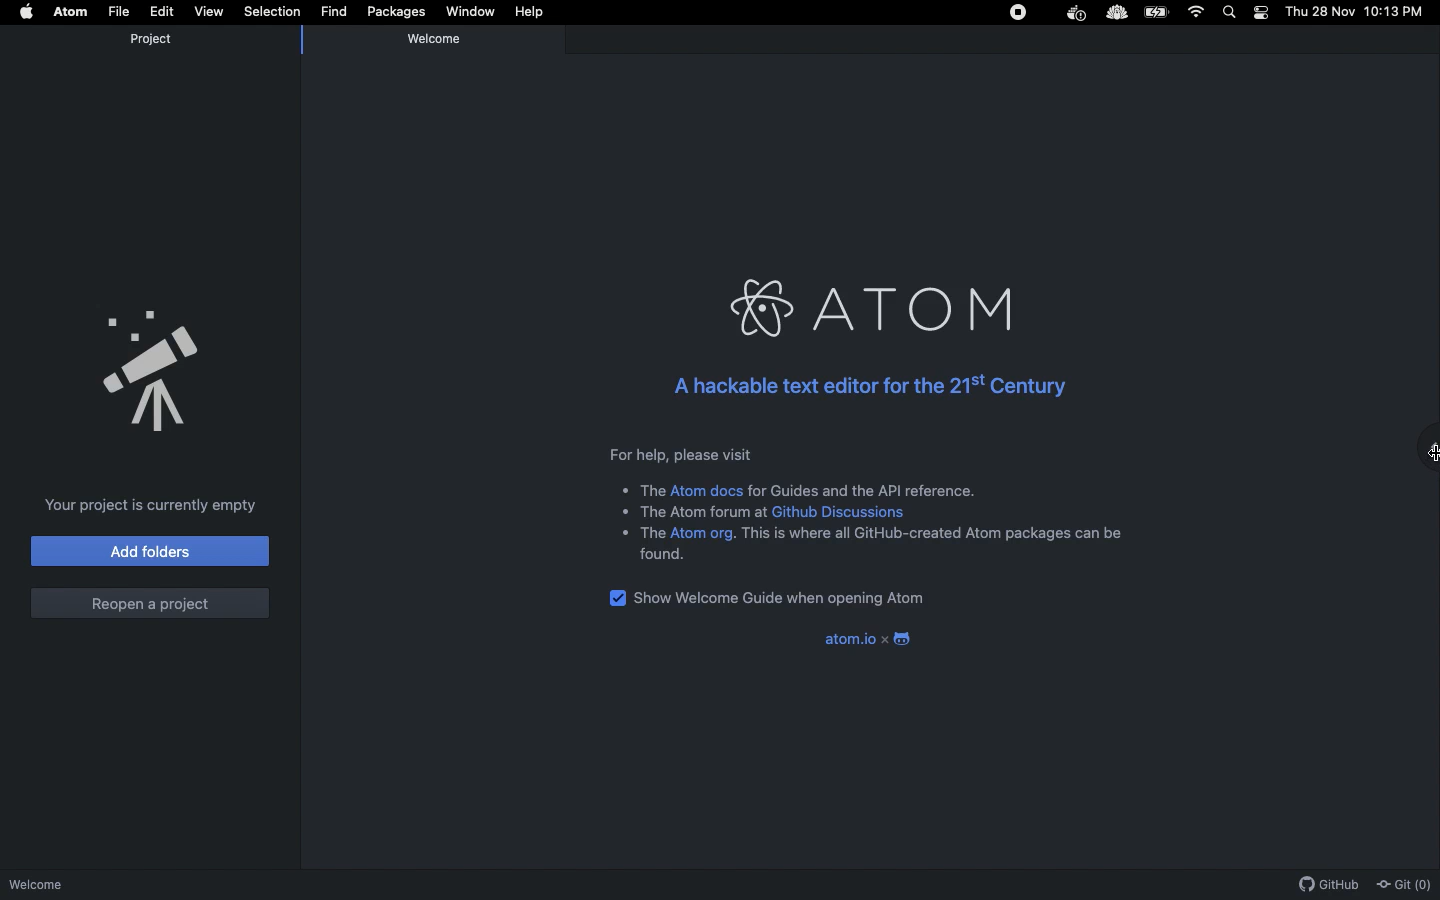 The height and width of the screenshot is (900, 1440). What do you see at coordinates (162, 11) in the screenshot?
I see `Edit` at bounding box center [162, 11].